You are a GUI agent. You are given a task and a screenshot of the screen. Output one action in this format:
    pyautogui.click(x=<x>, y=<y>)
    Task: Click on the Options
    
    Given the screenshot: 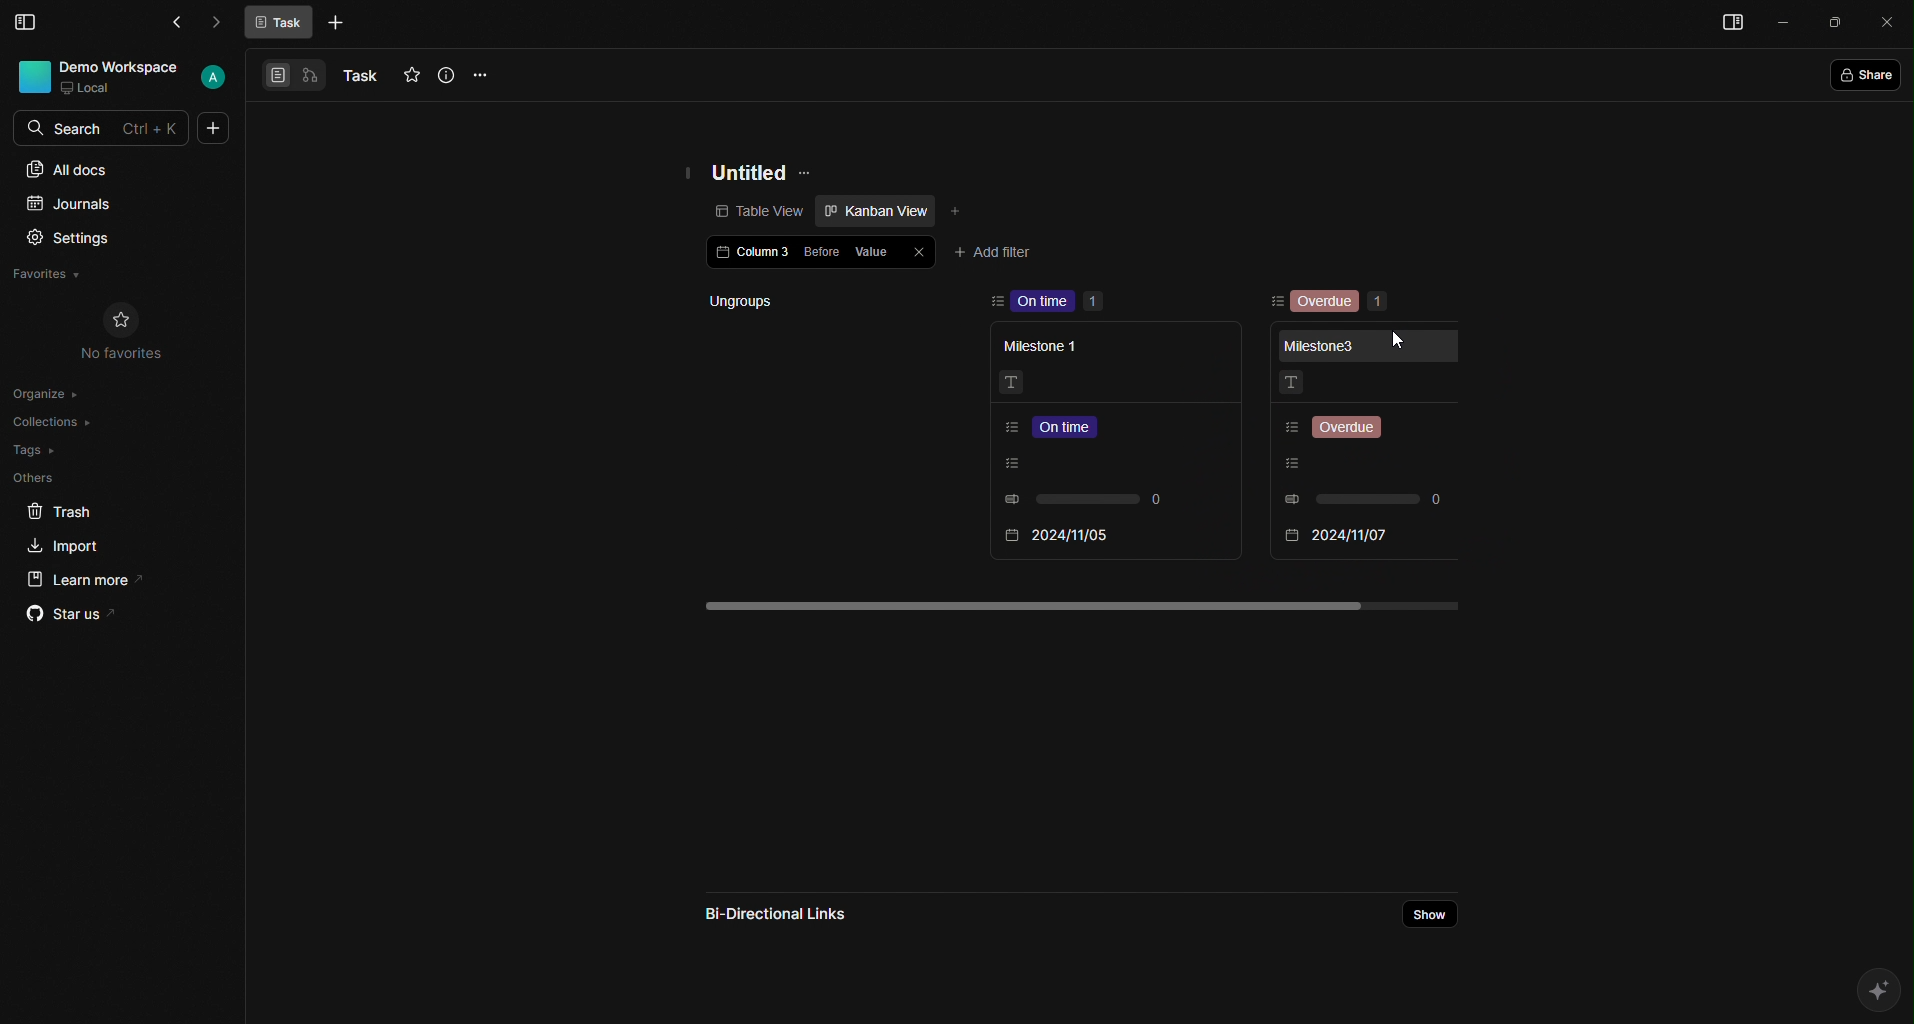 What is the action you would take?
    pyautogui.click(x=482, y=74)
    